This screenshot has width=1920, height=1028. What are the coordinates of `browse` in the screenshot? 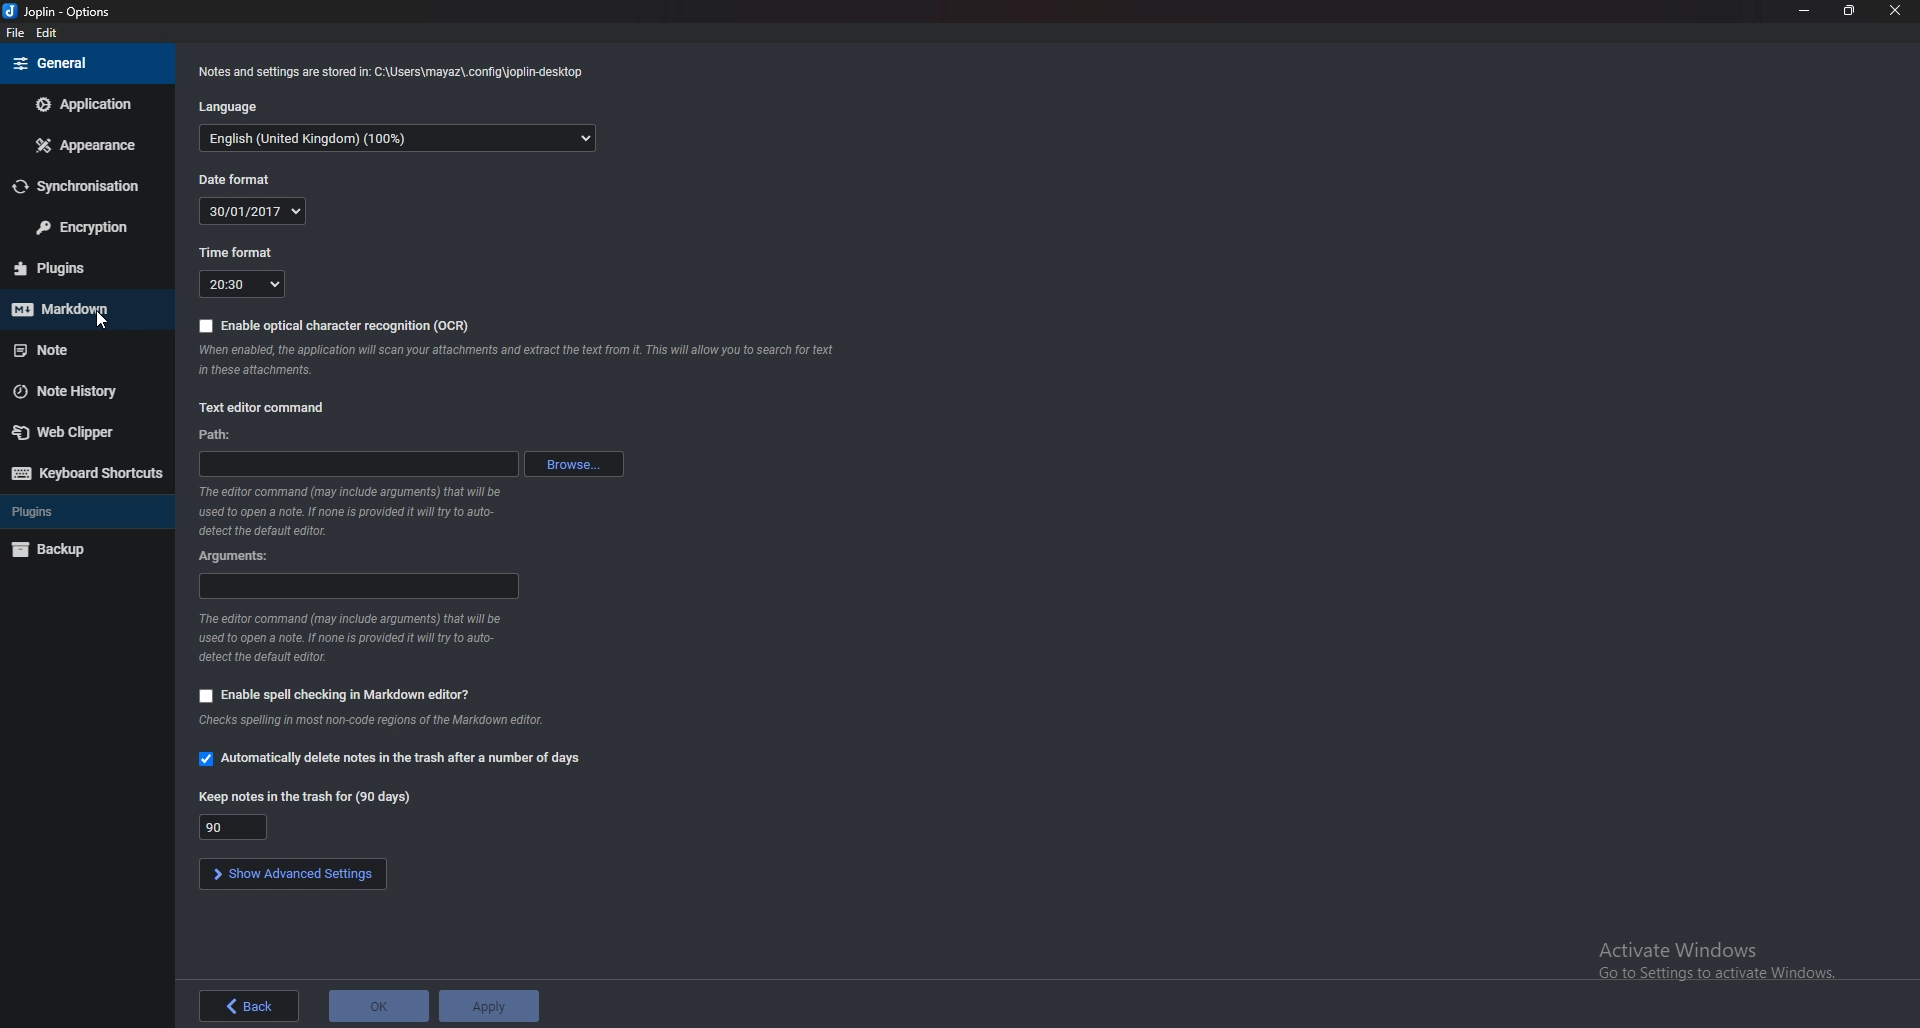 It's located at (578, 466).